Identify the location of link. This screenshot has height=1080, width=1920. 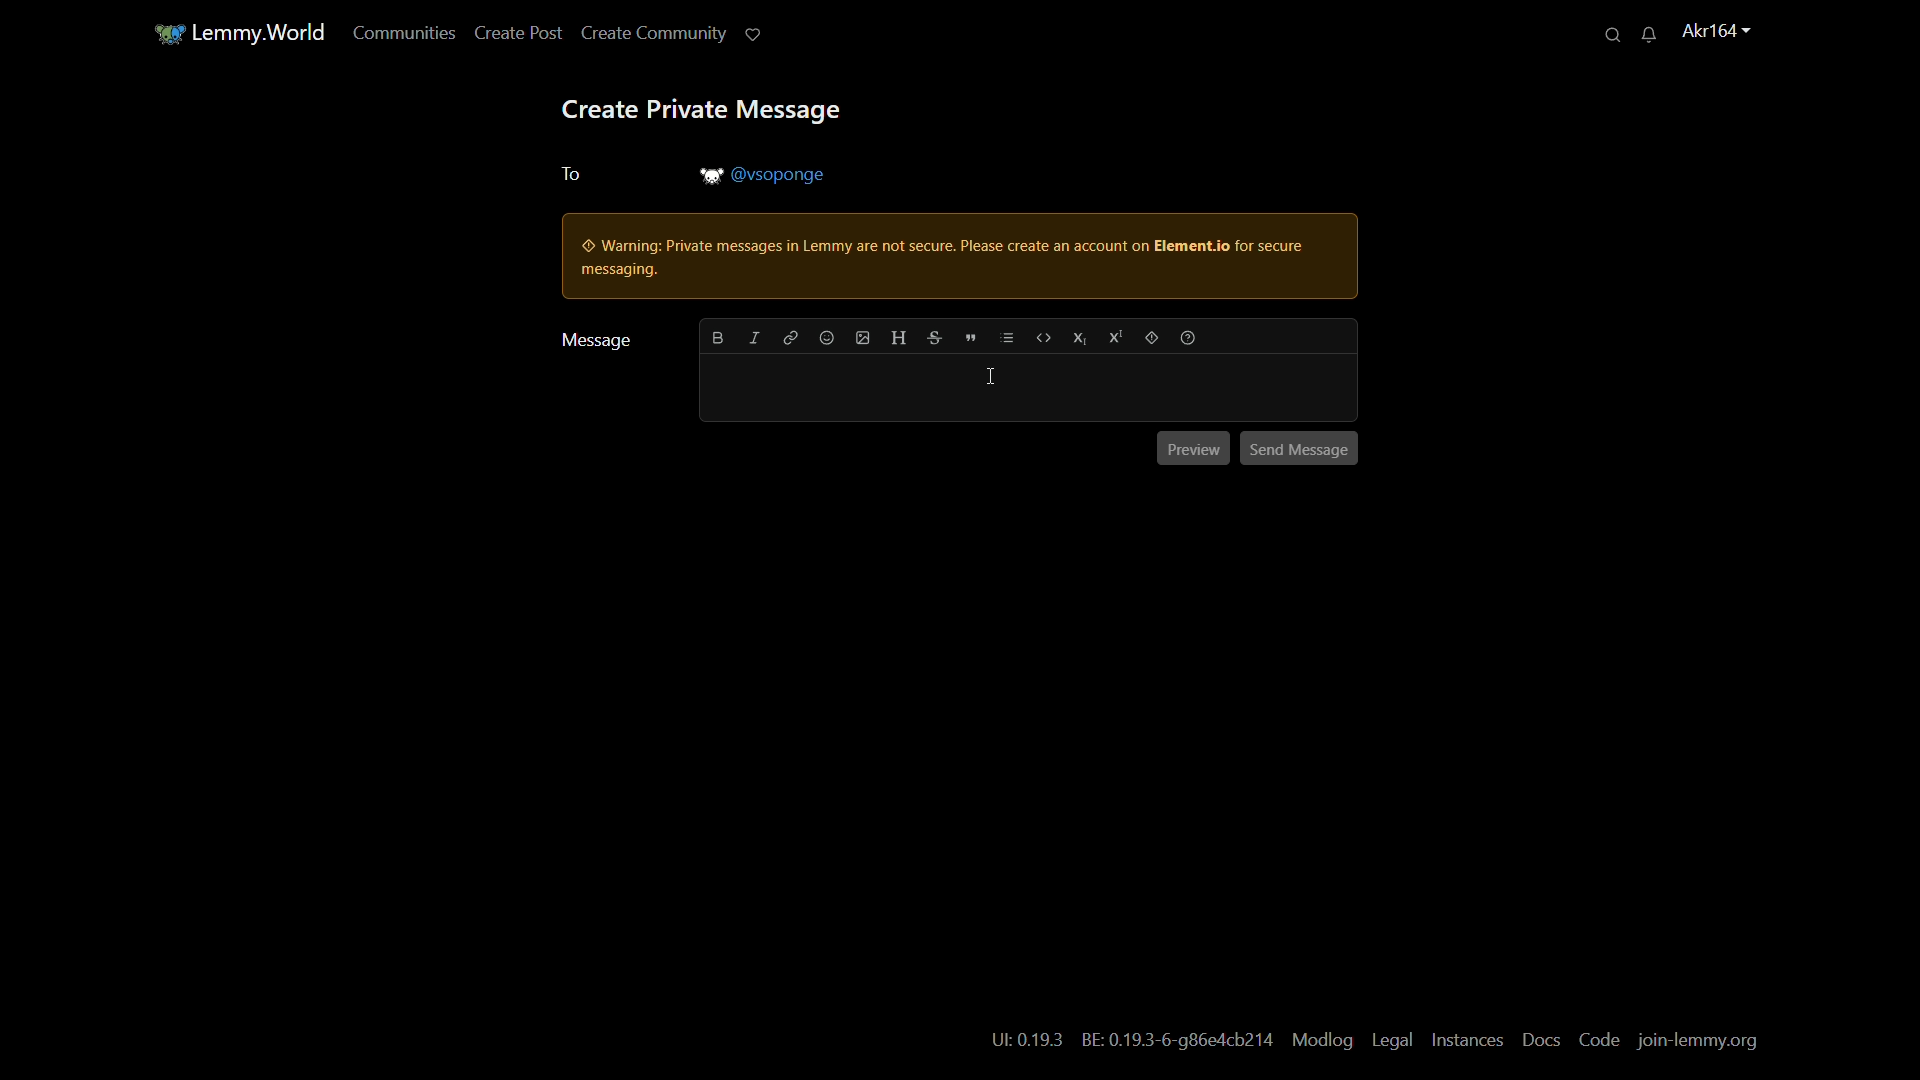
(791, 339).